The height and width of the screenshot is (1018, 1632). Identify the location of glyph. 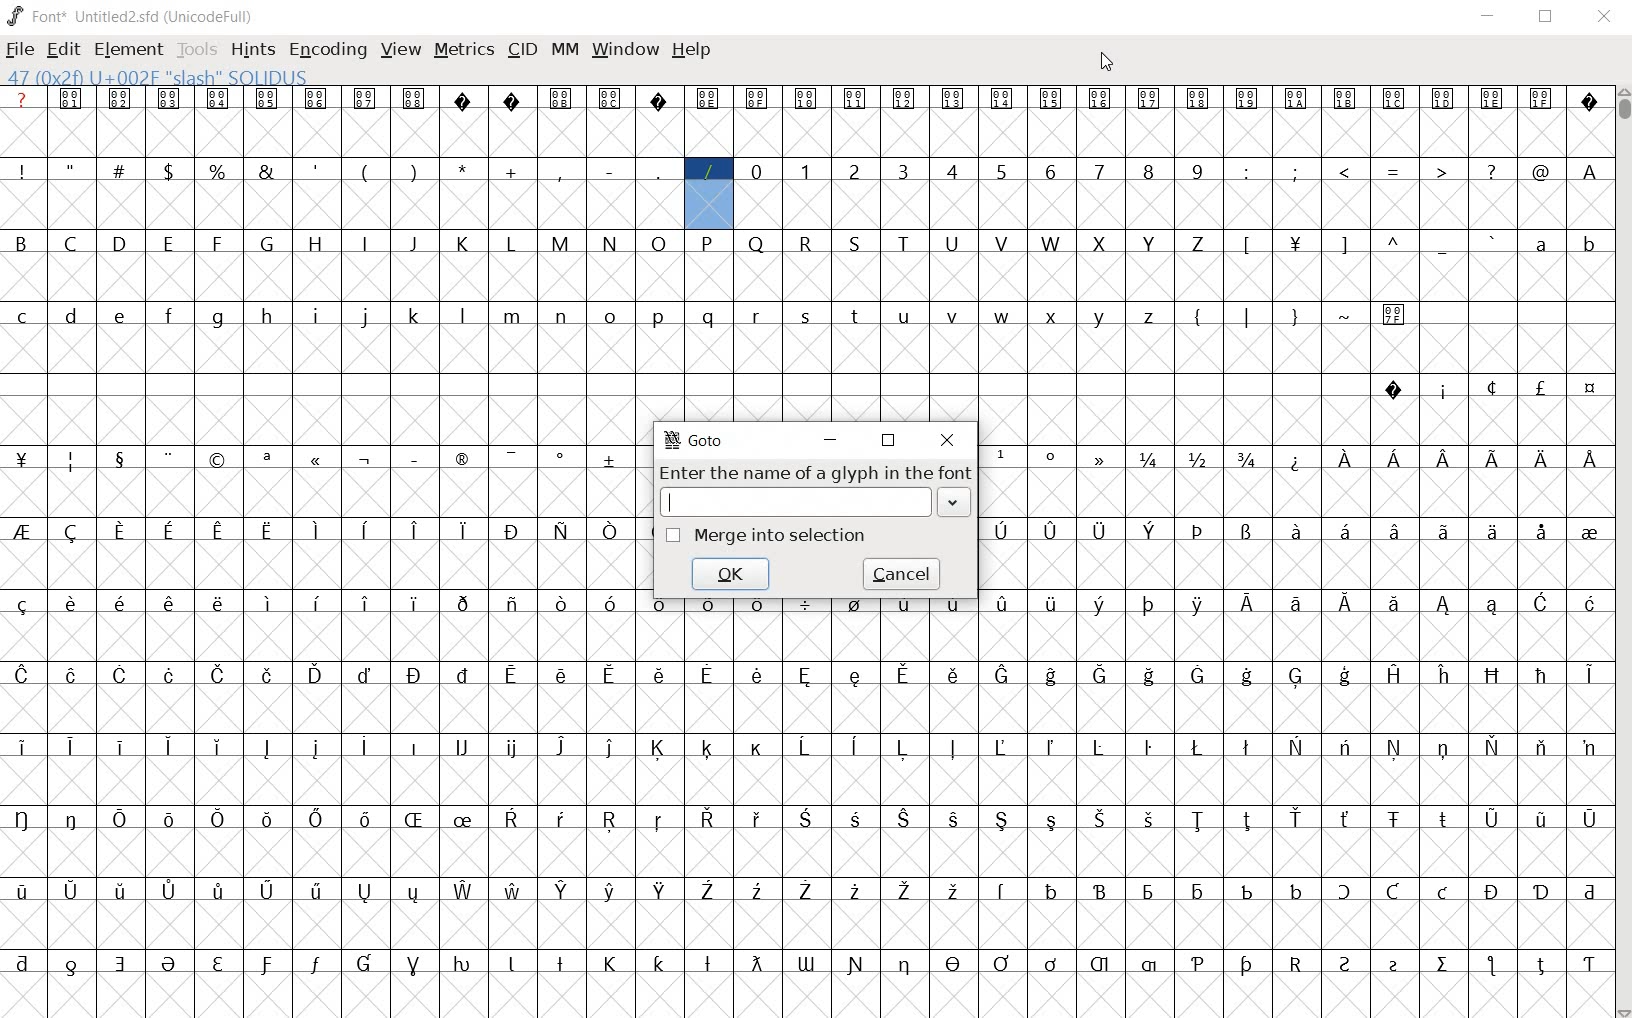
(1248, 317).